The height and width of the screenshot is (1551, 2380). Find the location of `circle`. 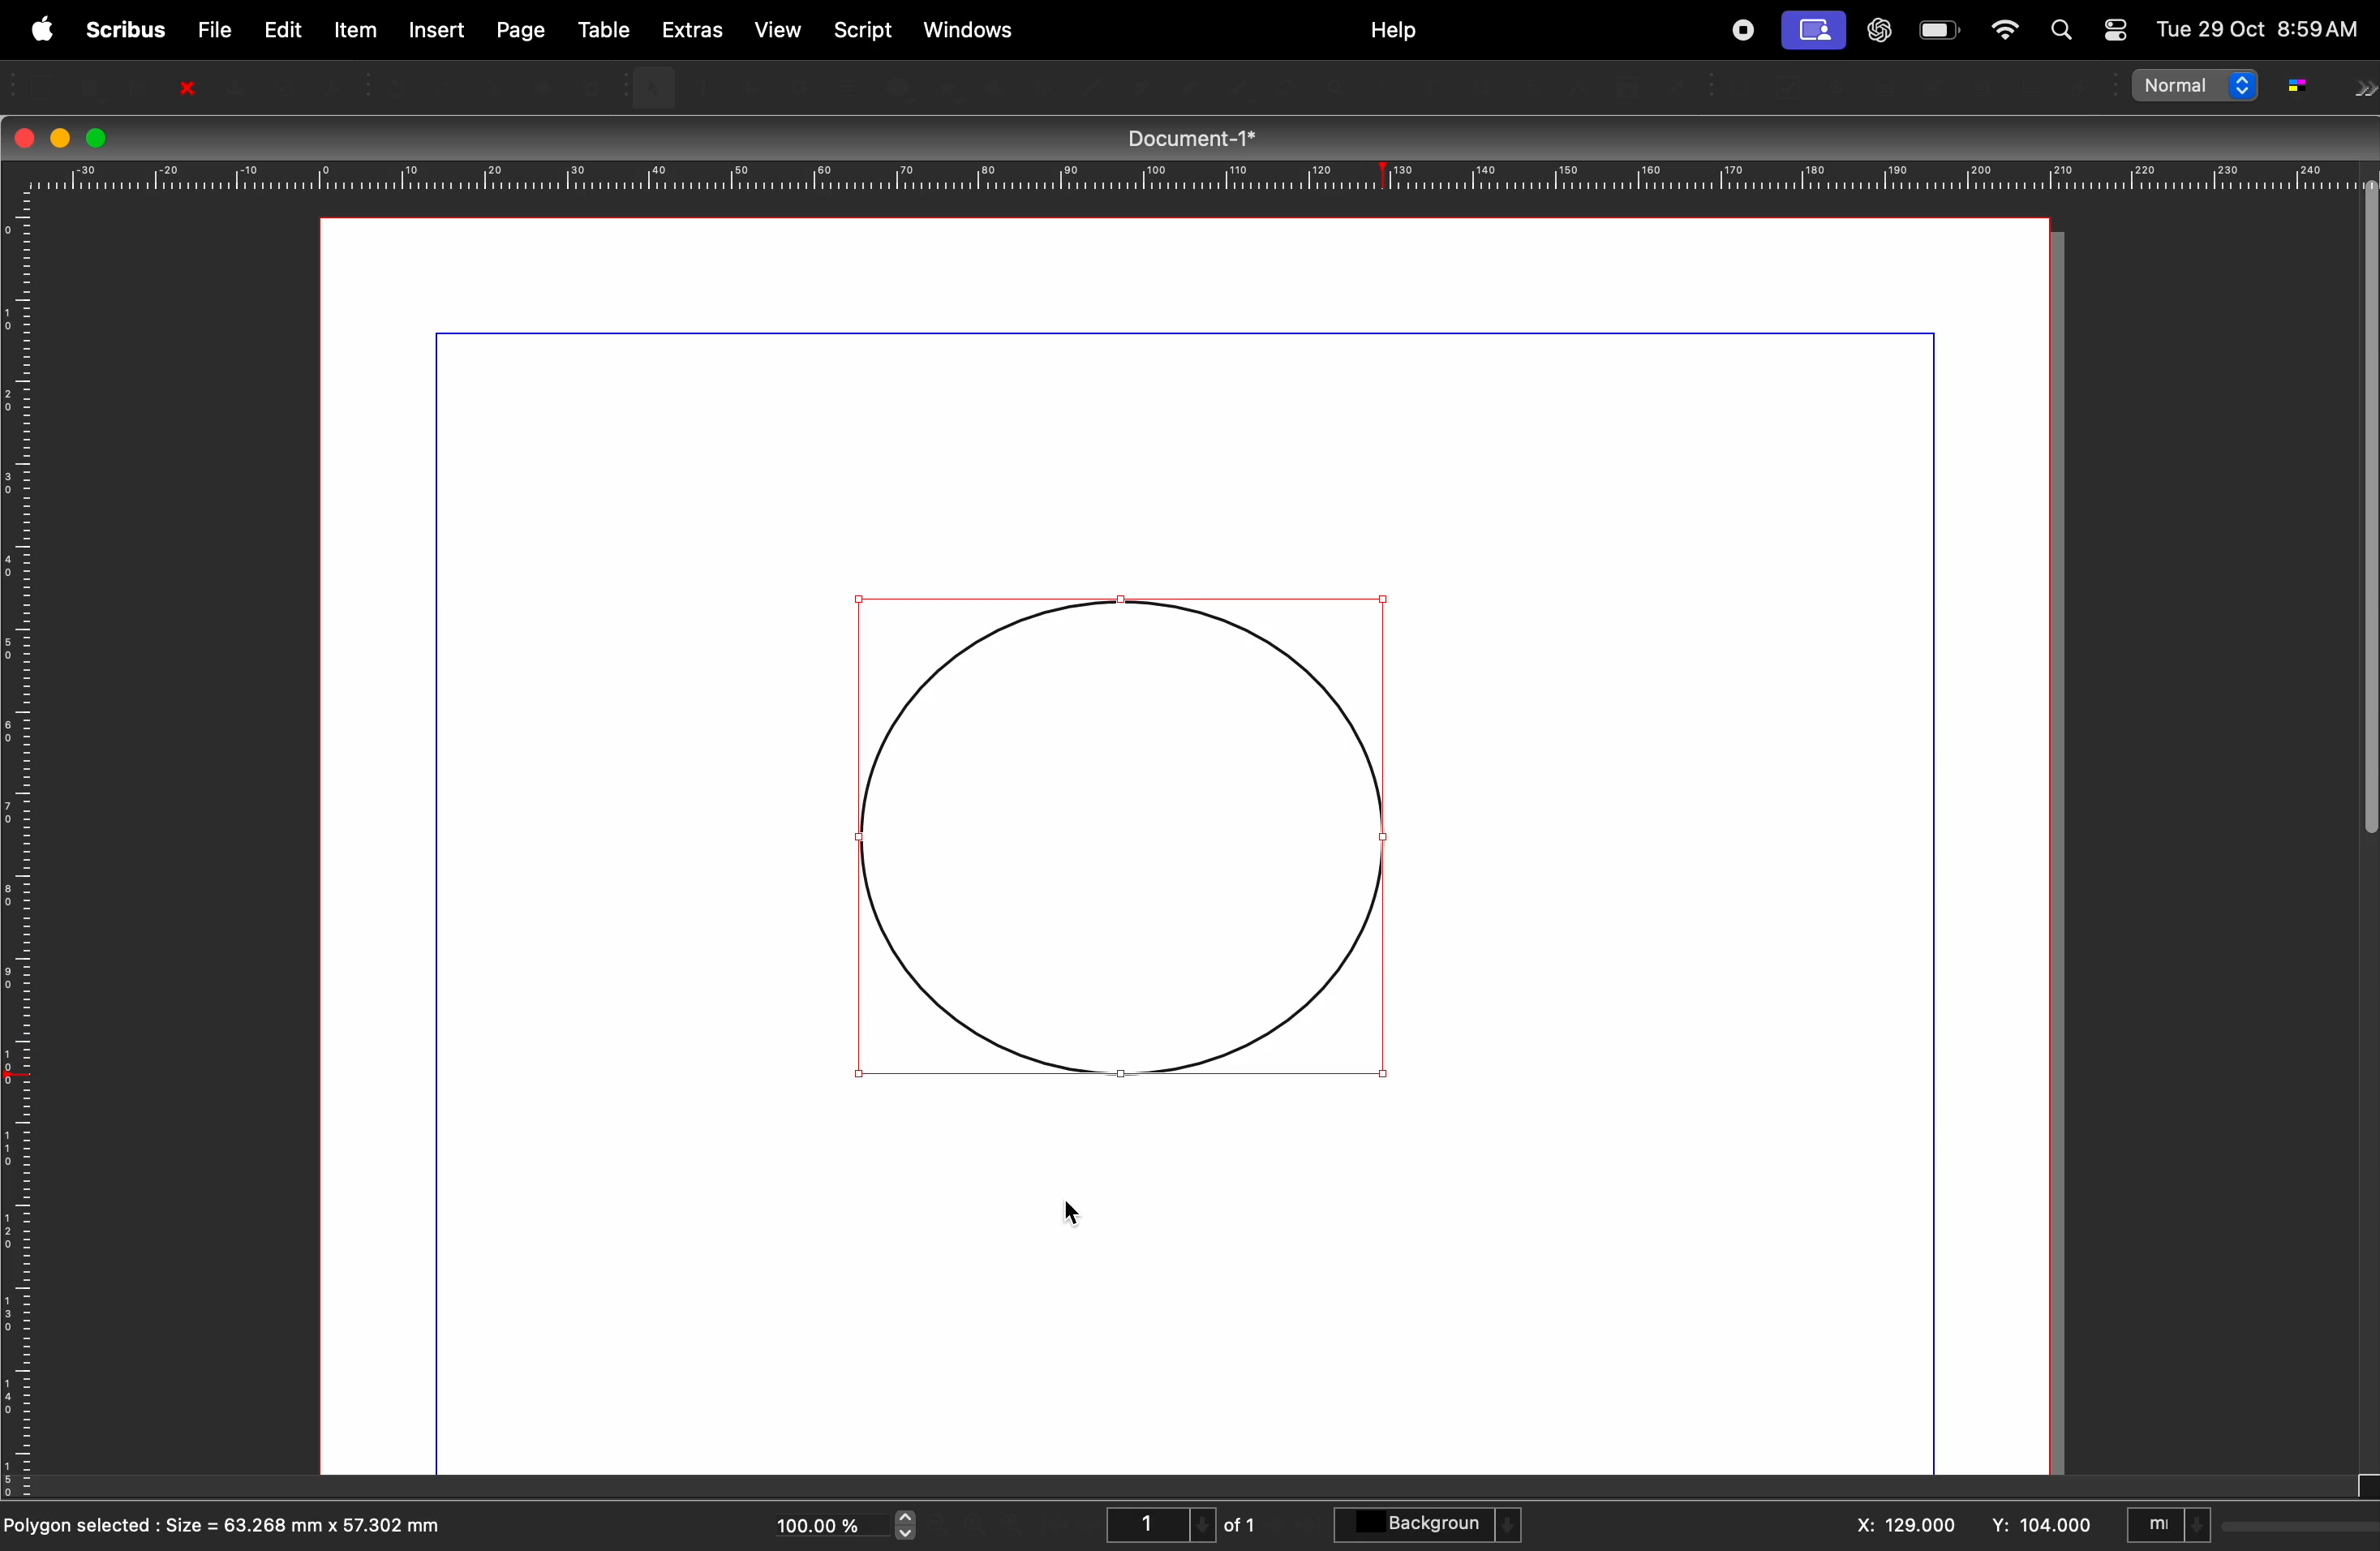

circle is located at coordinates (1119, 840).